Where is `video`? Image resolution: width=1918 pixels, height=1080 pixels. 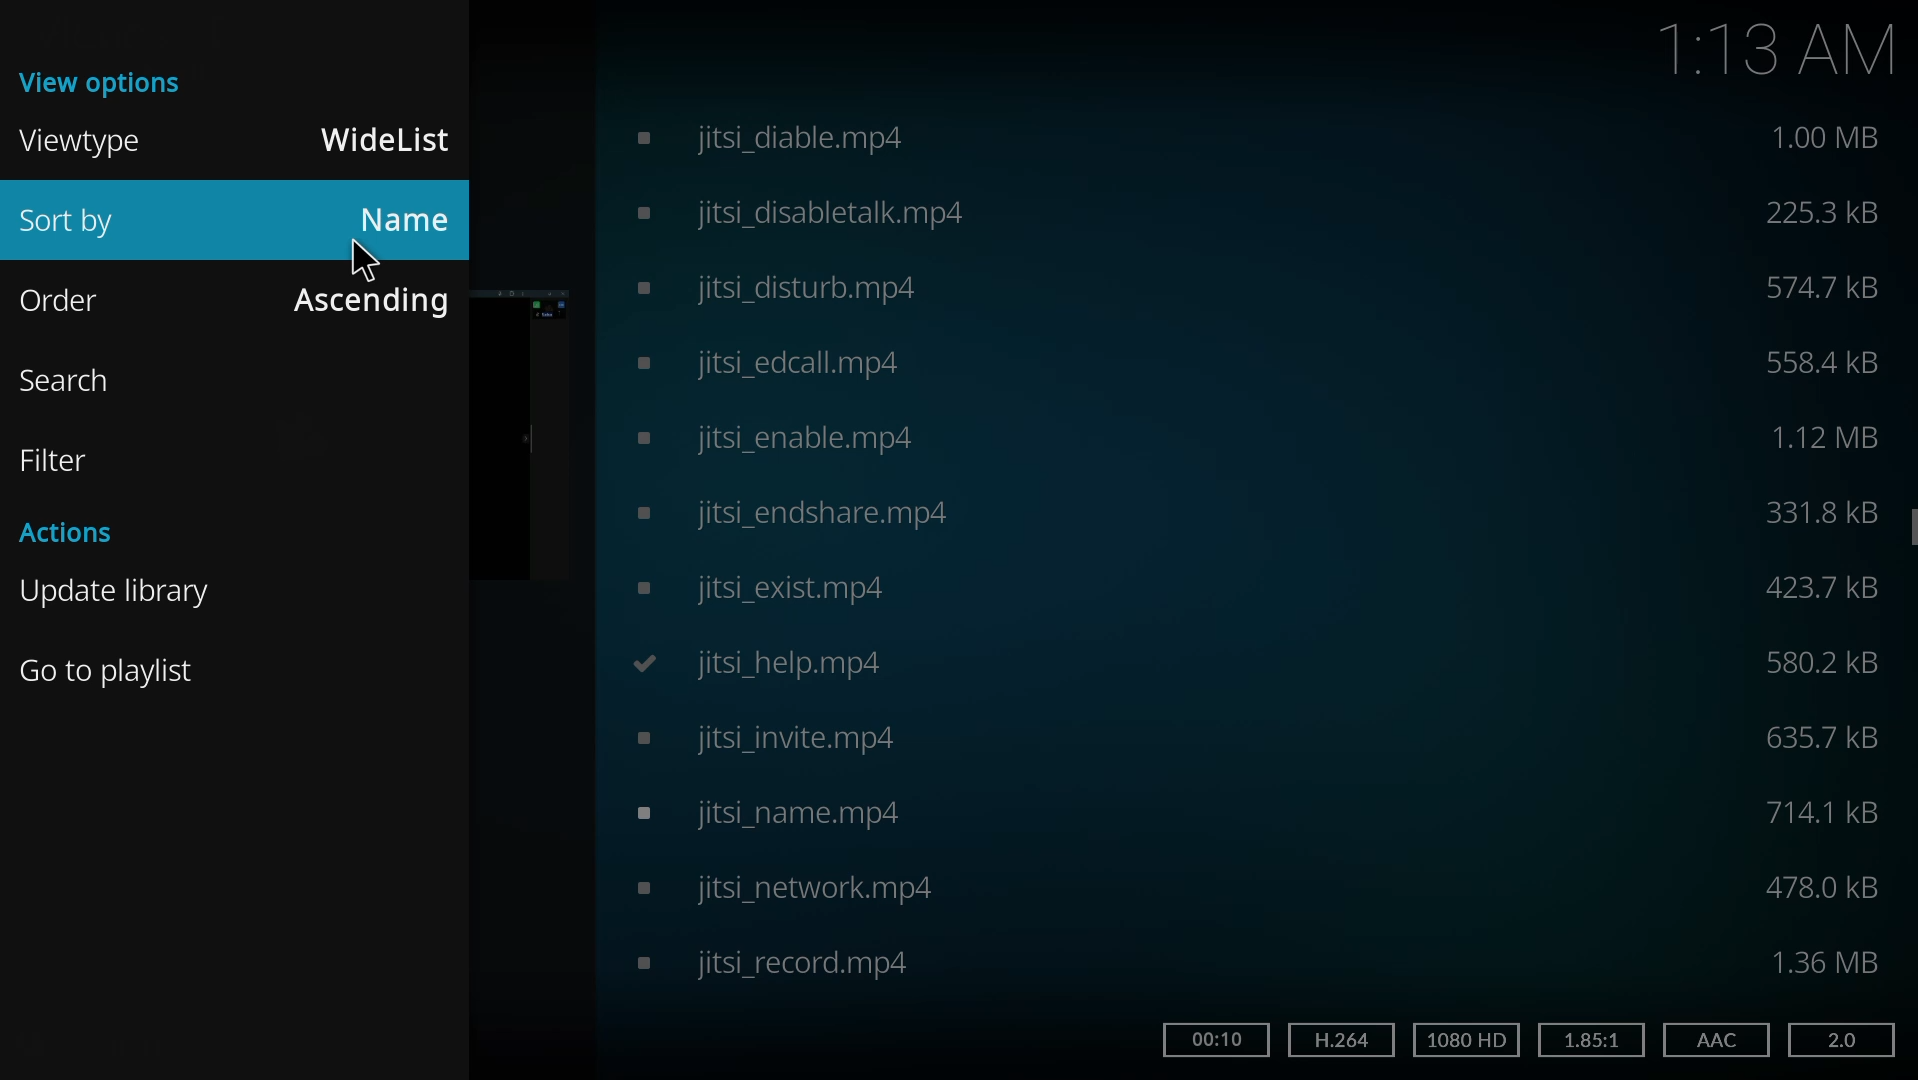
video is located at coordinates (748, 739).